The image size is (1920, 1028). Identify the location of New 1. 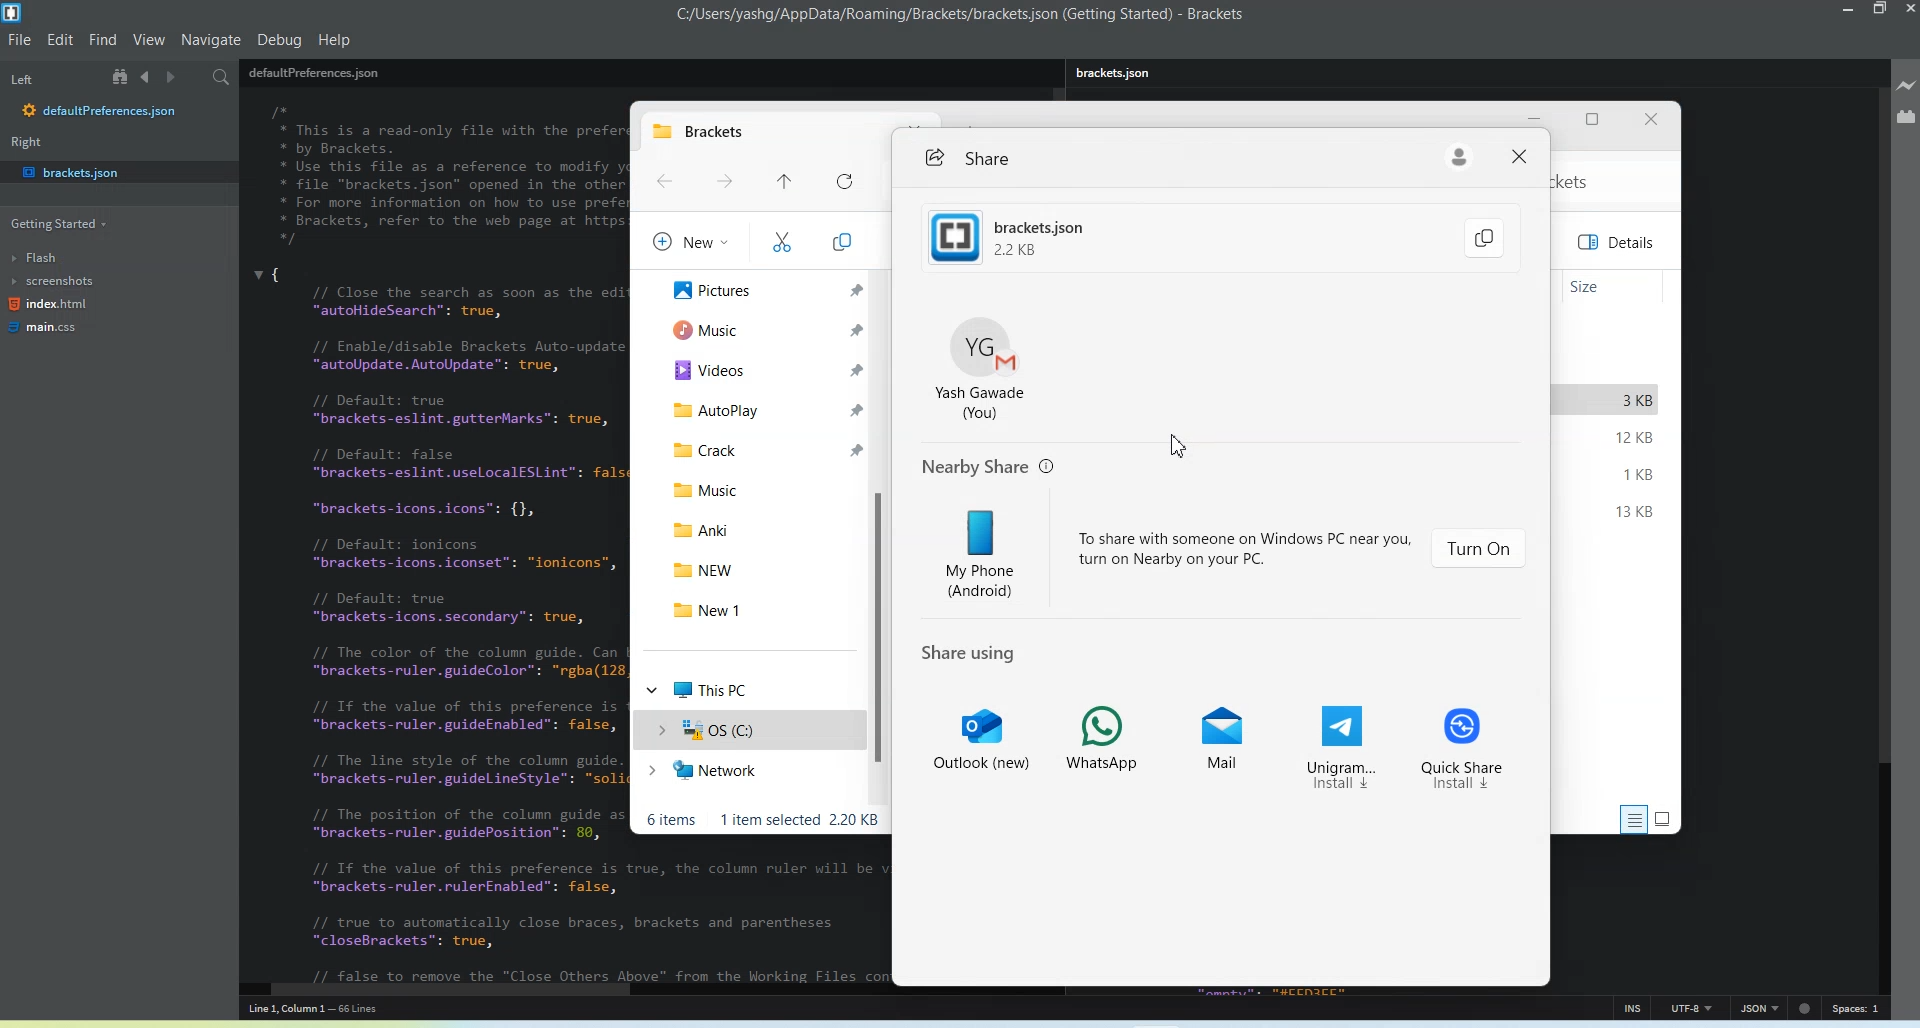
(762, 609).